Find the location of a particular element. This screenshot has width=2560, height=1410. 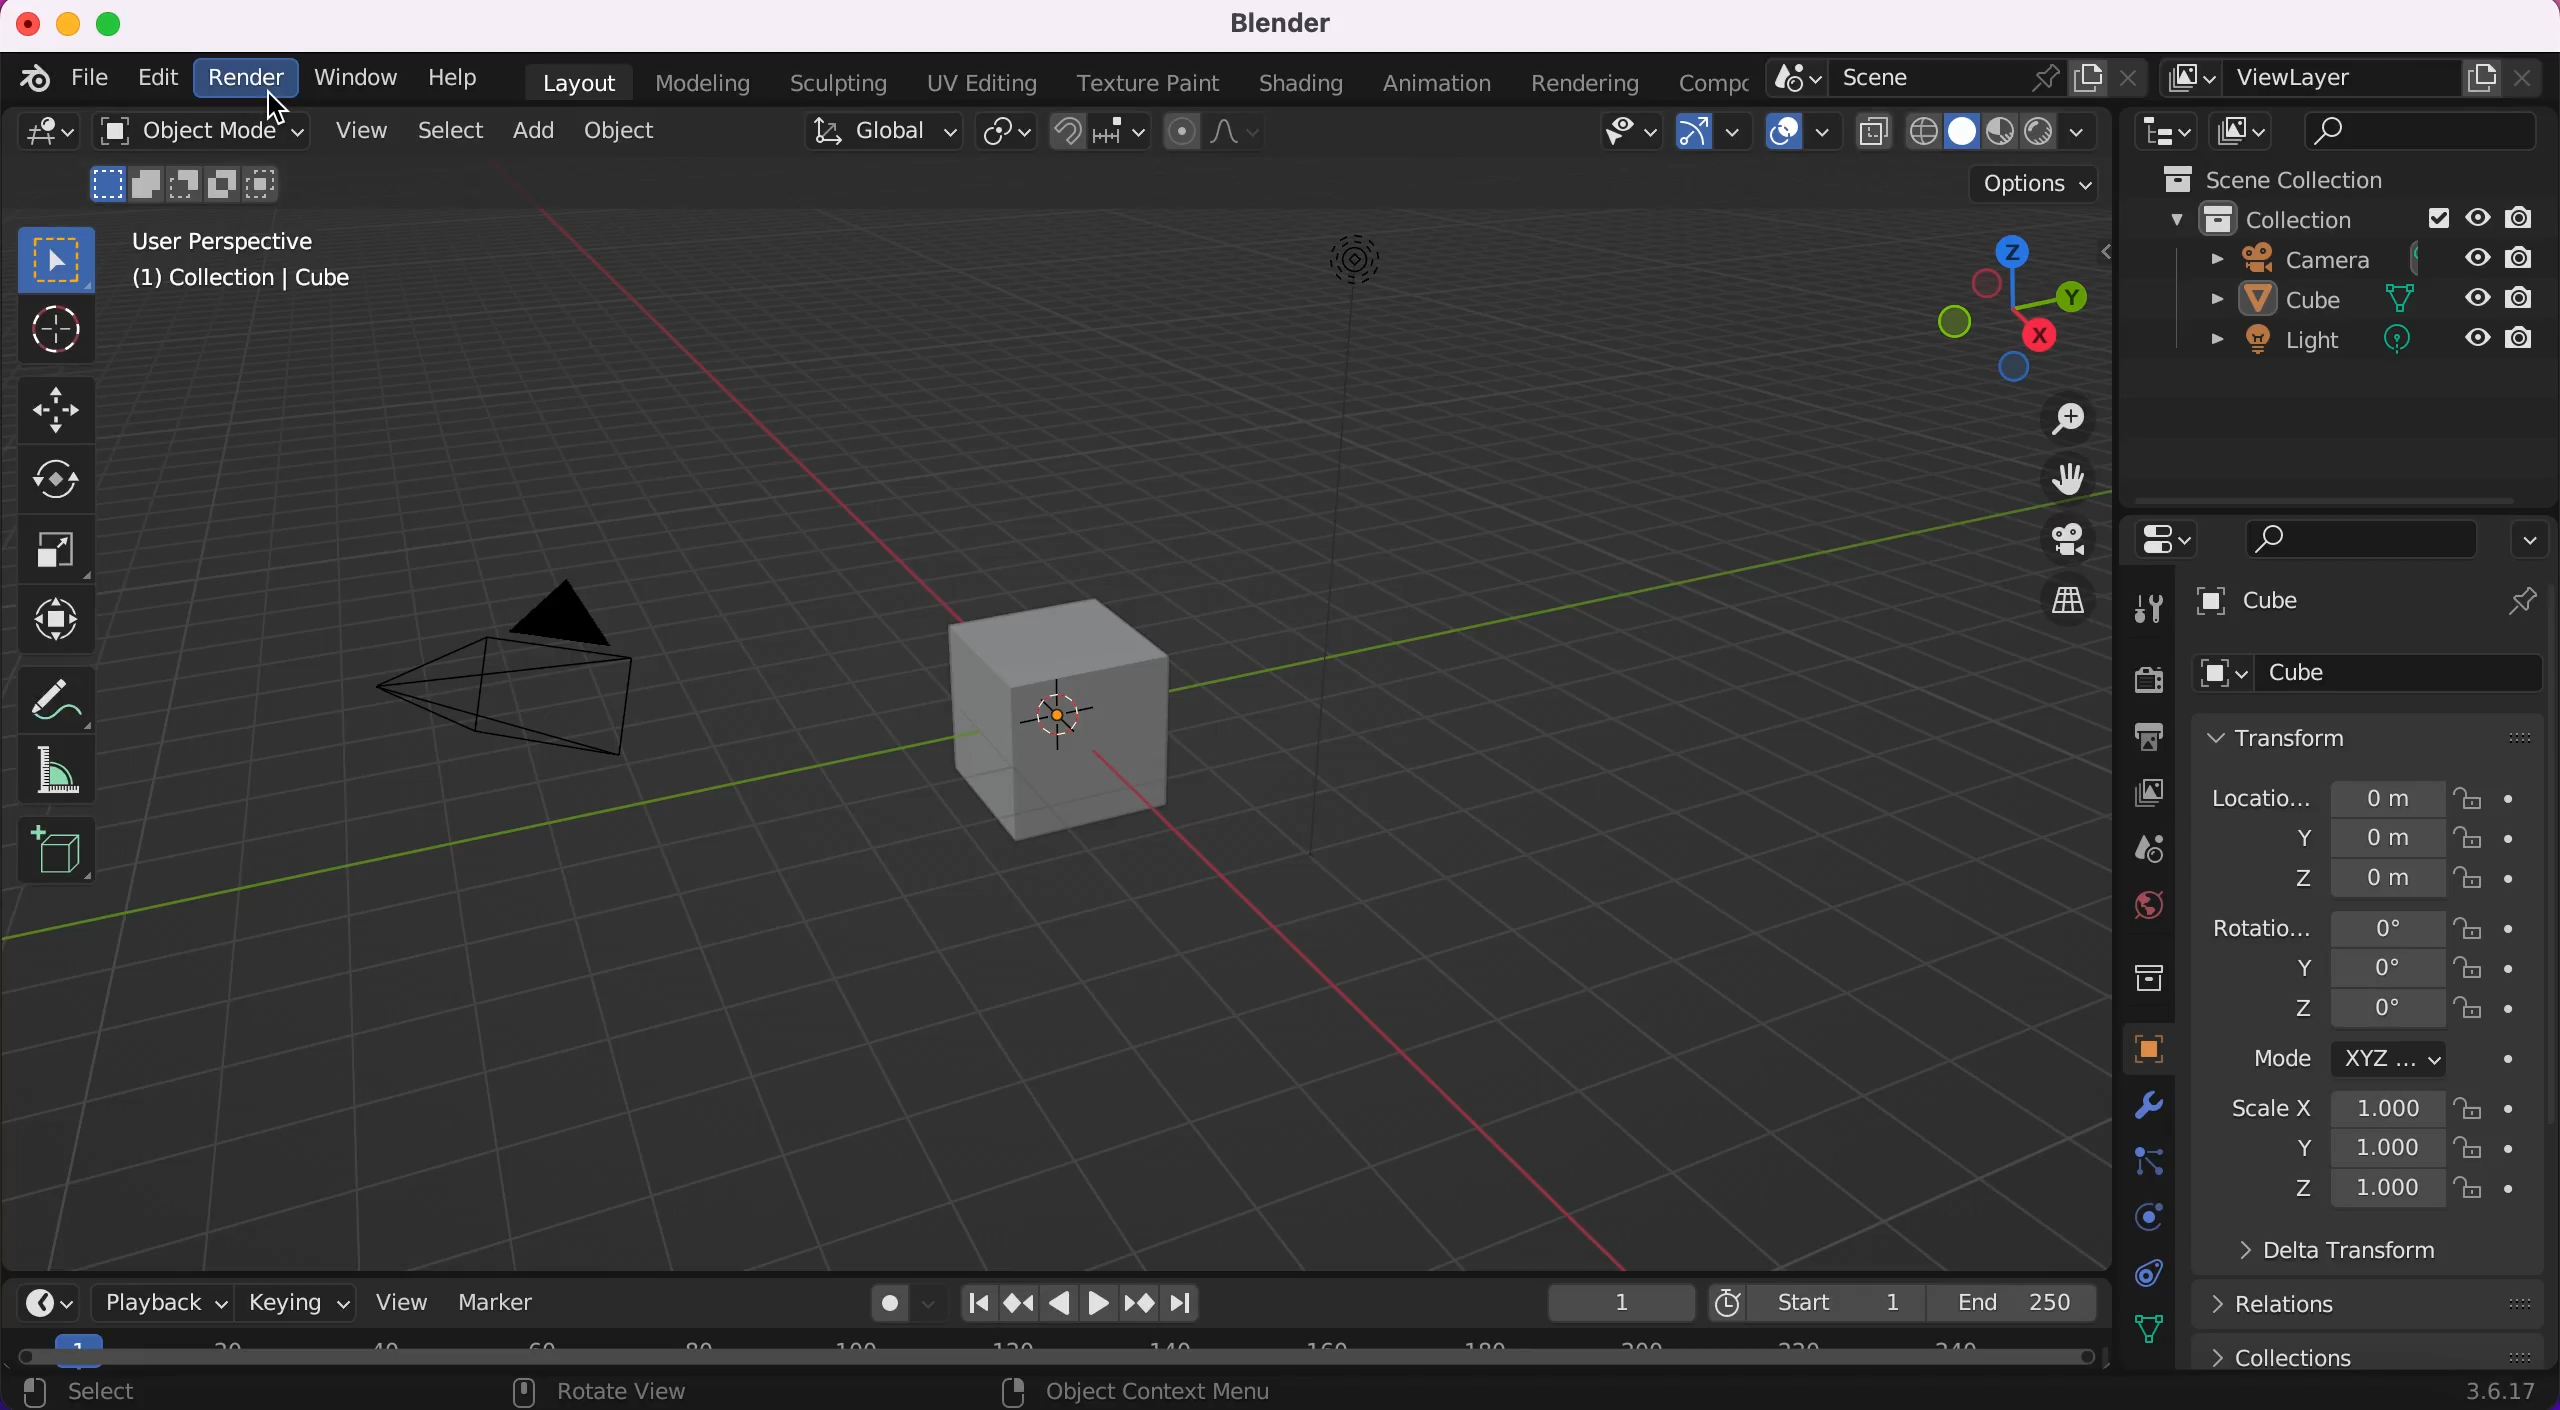

render is located at coordinates (2130, 678).